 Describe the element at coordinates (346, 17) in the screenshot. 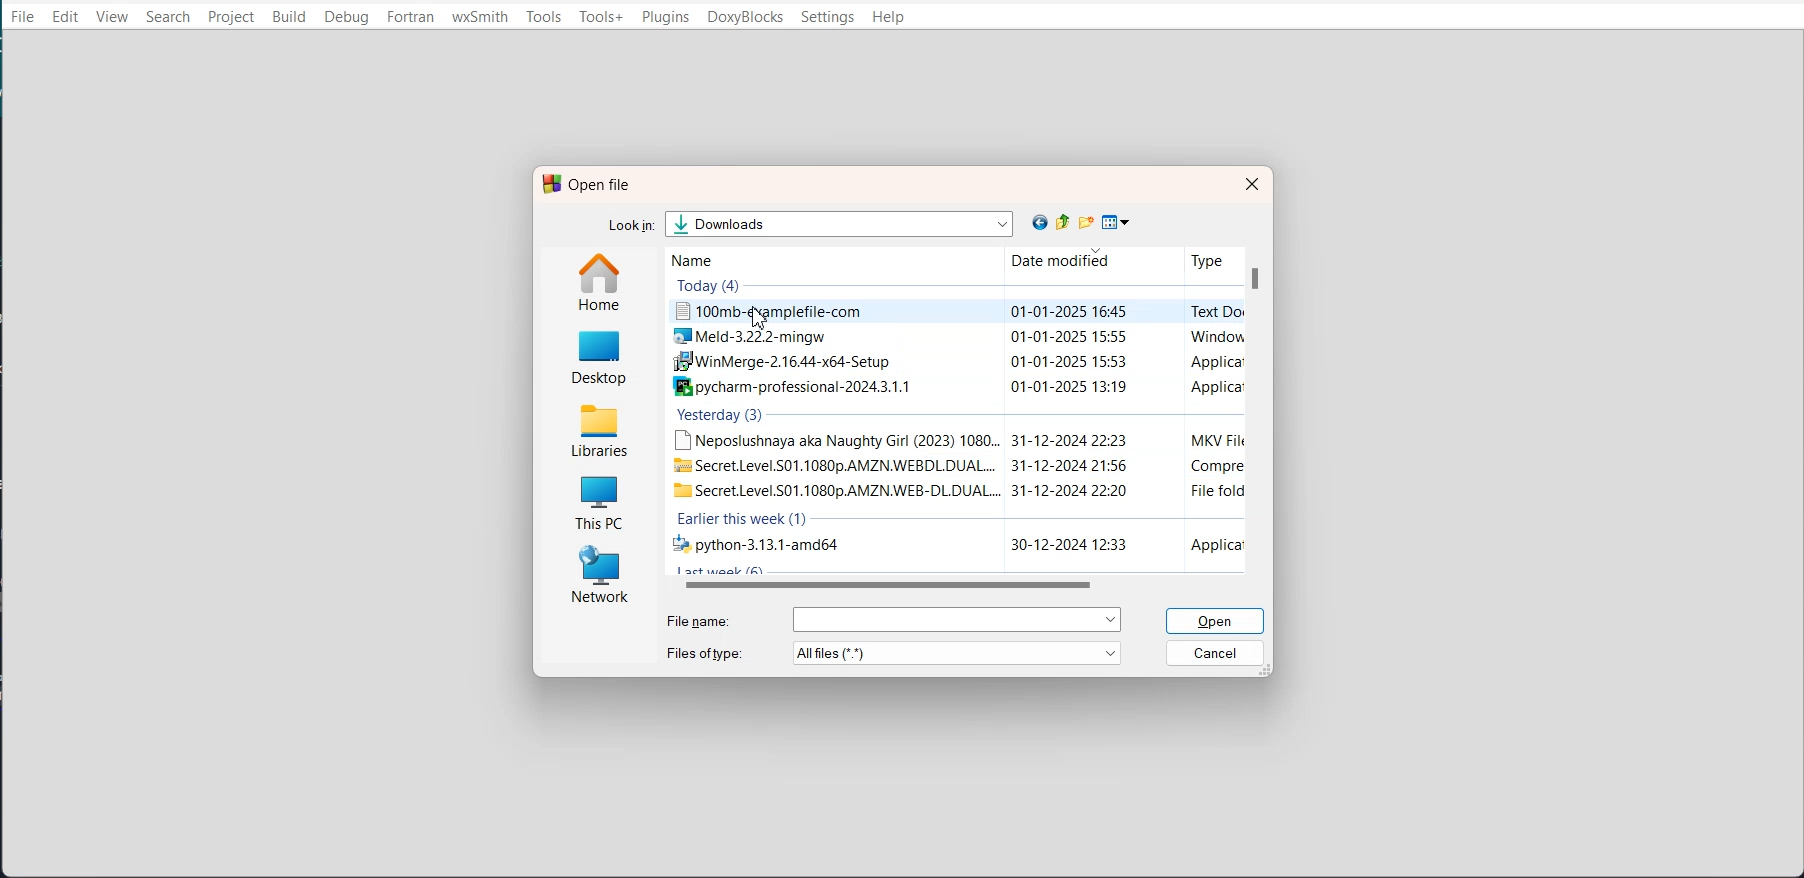

I see `Debug` at that location.